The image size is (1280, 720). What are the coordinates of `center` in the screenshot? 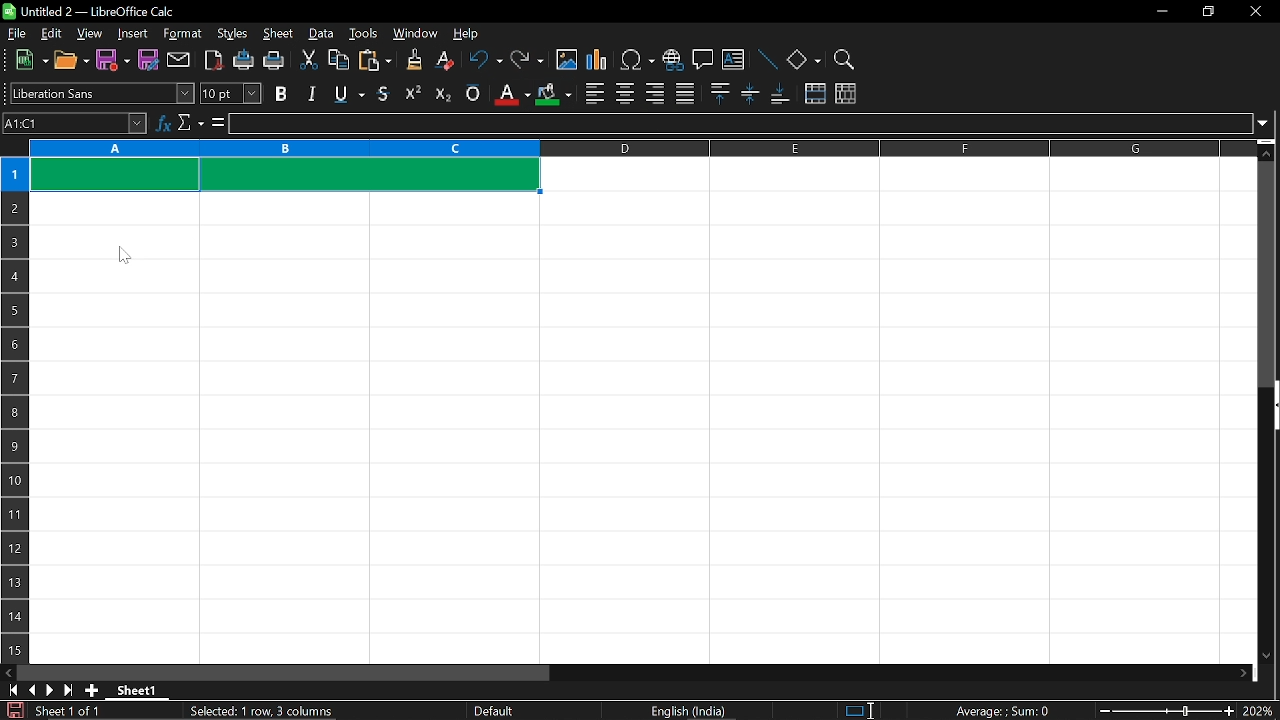 It's located at (625, 93).